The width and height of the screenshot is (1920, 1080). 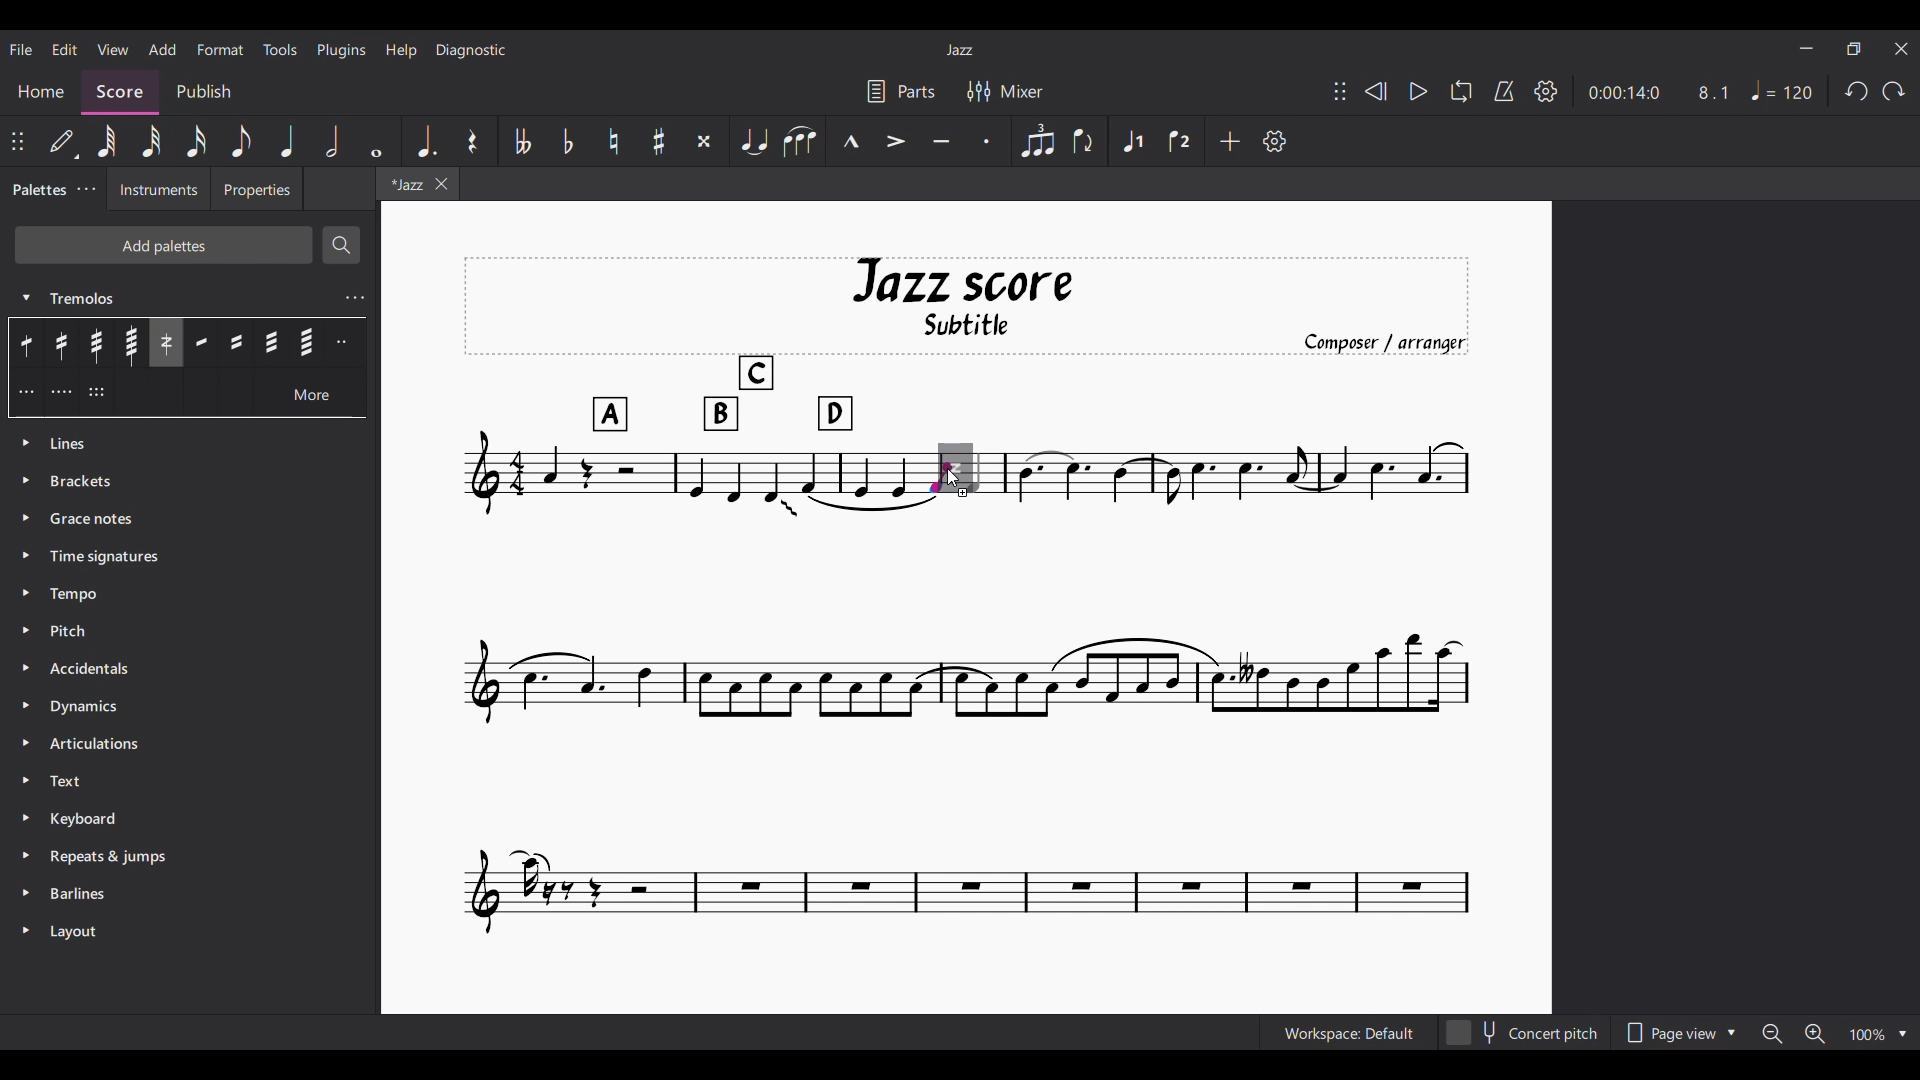 What do you see at coordinates (163, 245) in the screenshot?
I see `Add palettes` at bounding box center [163, 245].